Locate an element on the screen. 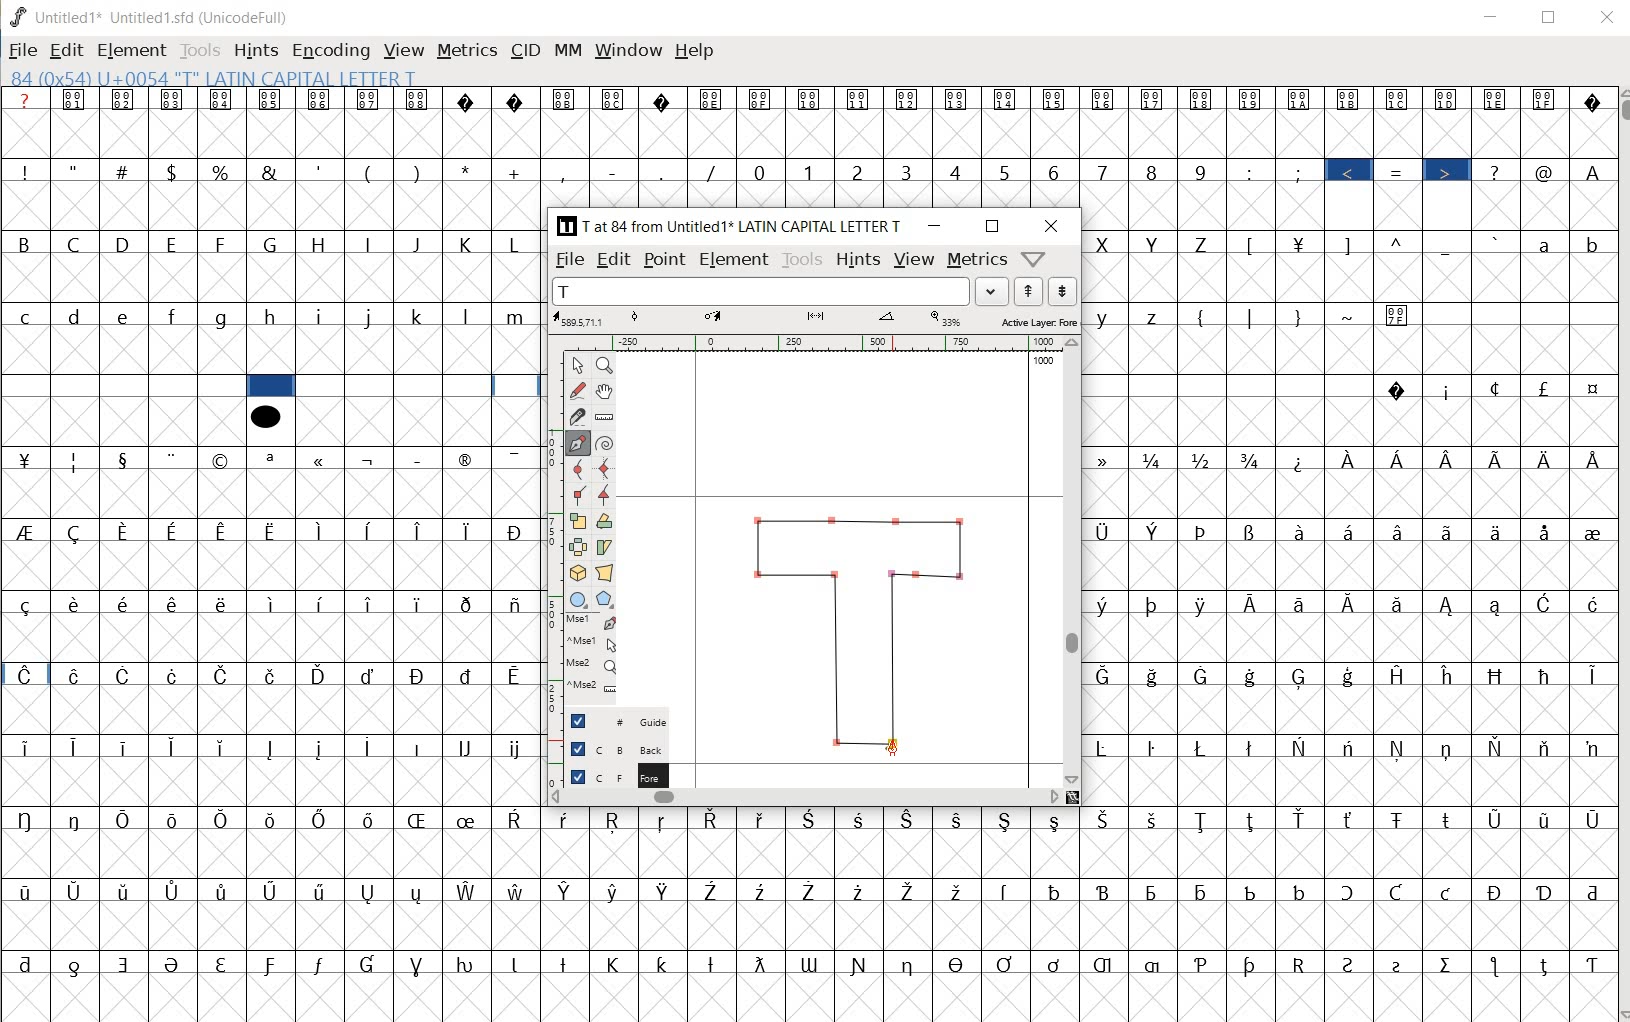 The height and width of the screenshot is (1022, 1630). Symbol is located at coordinates (1589, 673).